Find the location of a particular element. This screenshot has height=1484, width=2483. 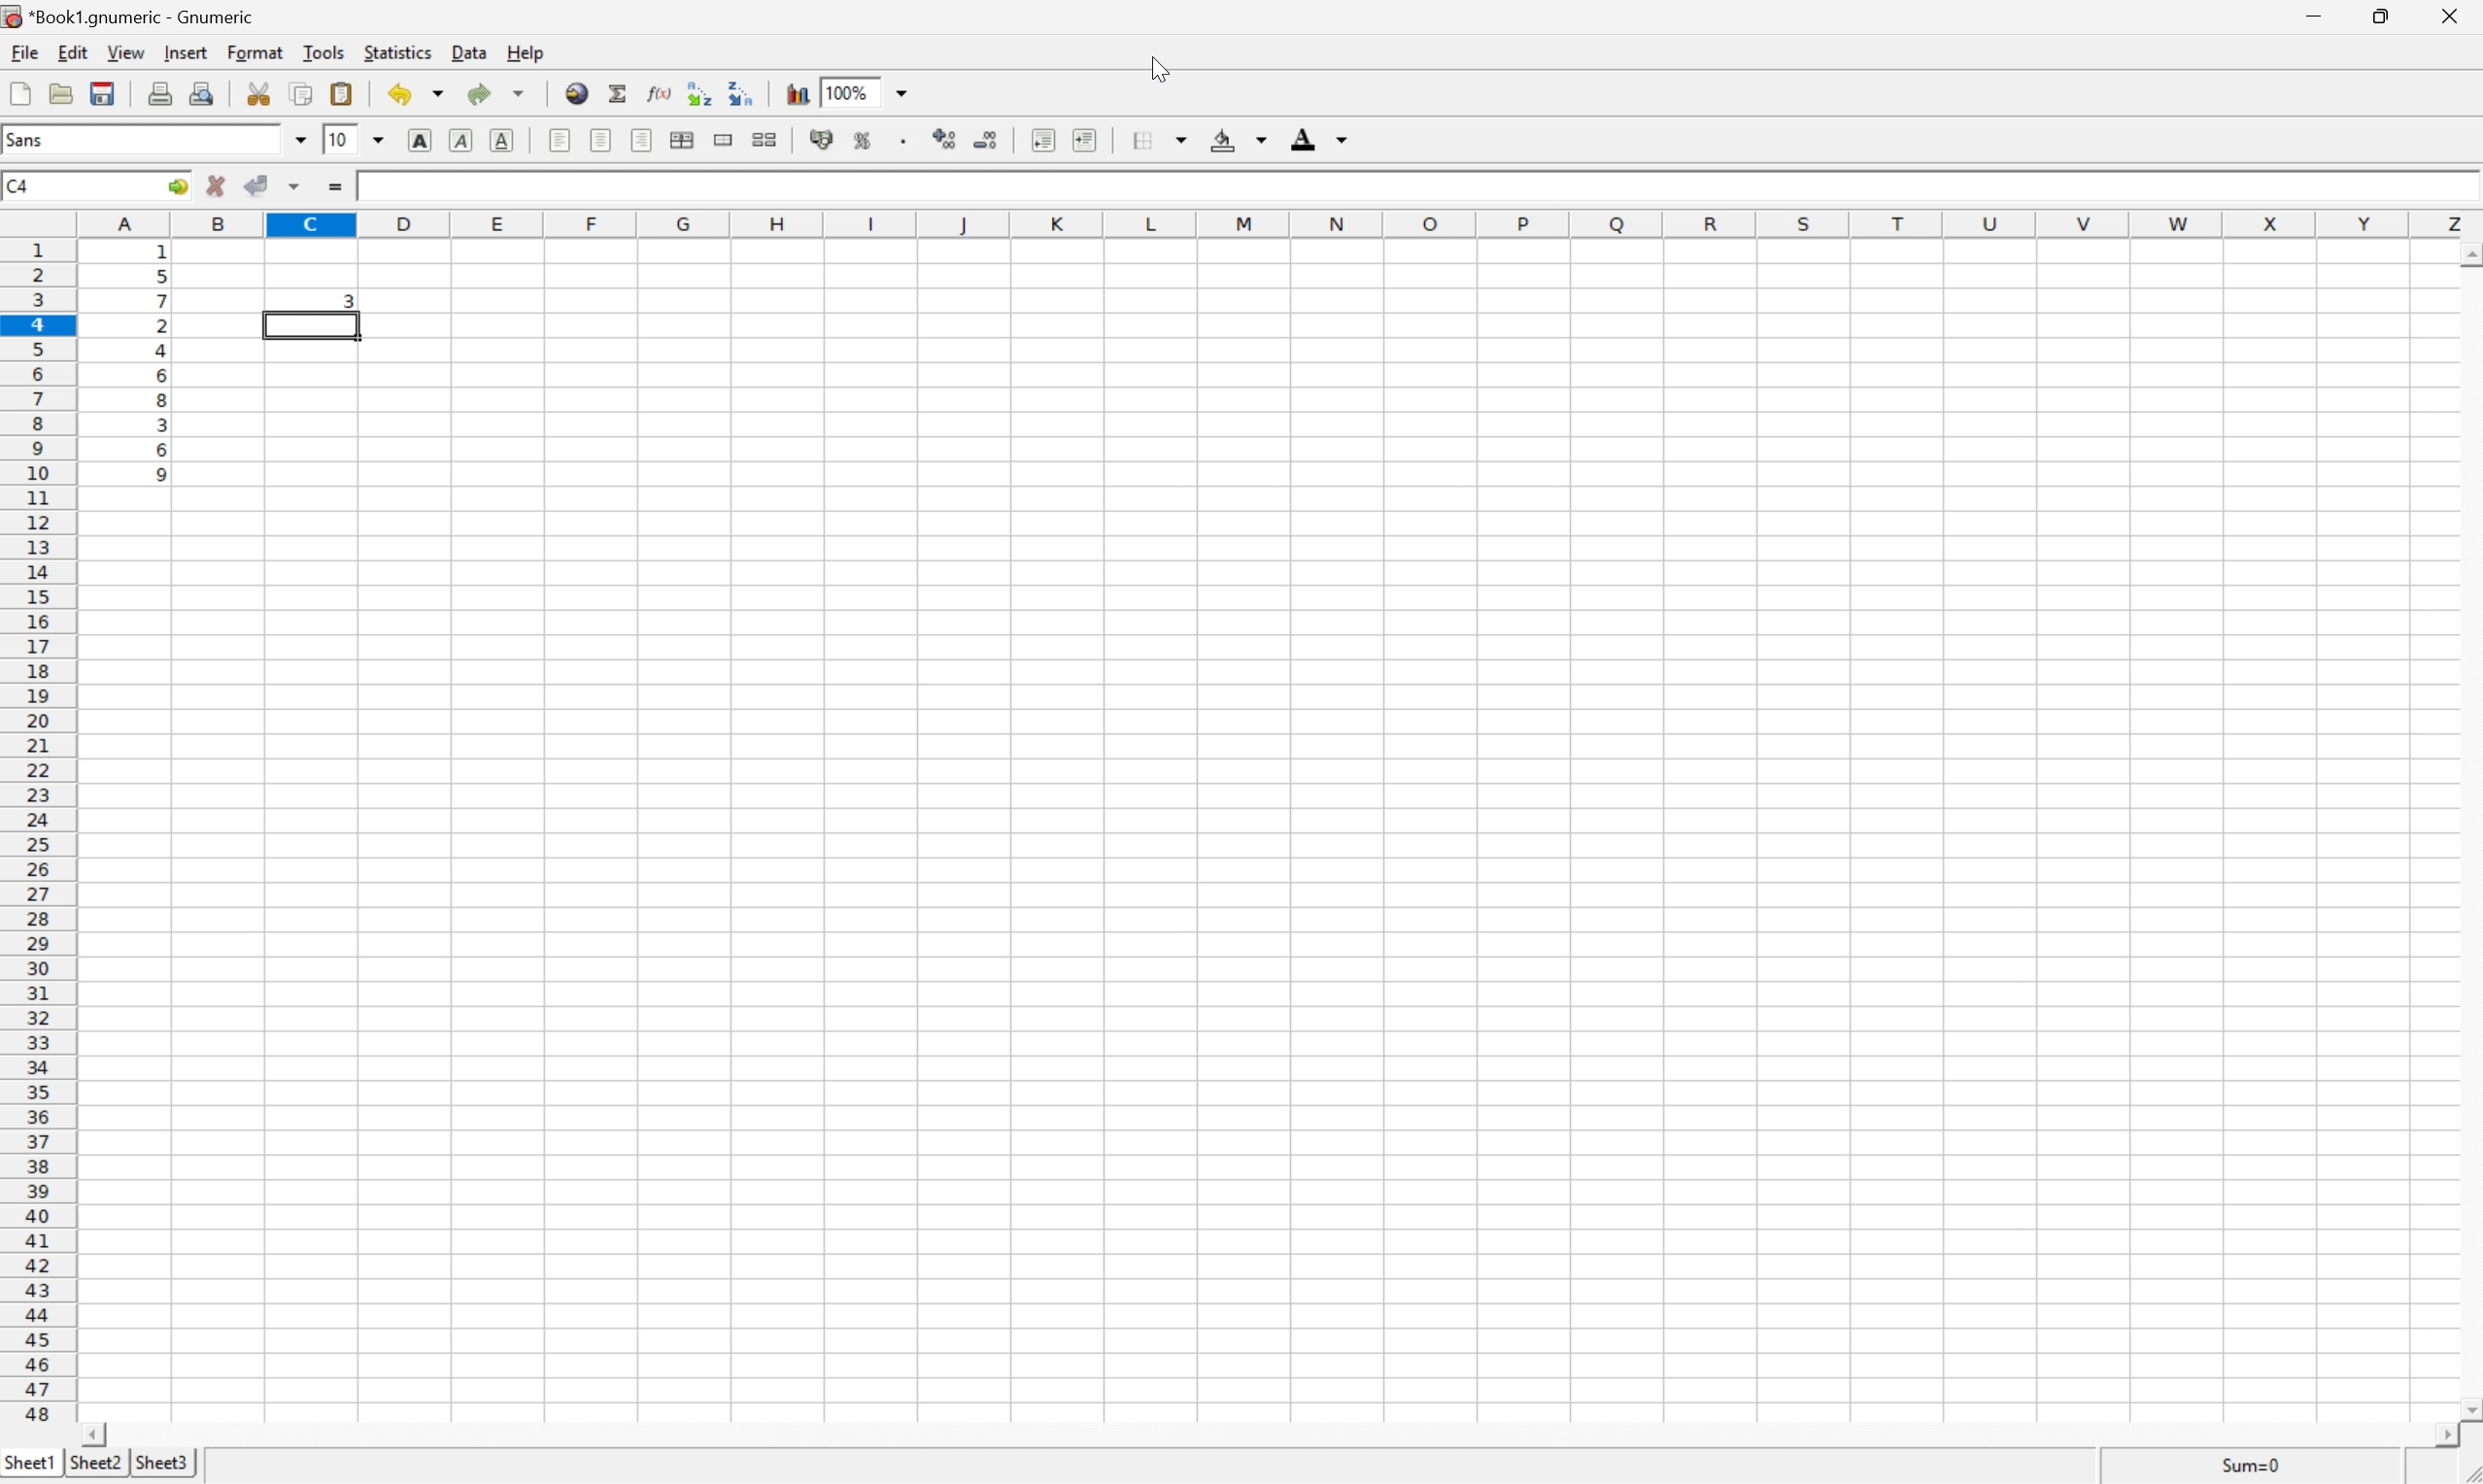

go to is located at coordinates (179, 186).